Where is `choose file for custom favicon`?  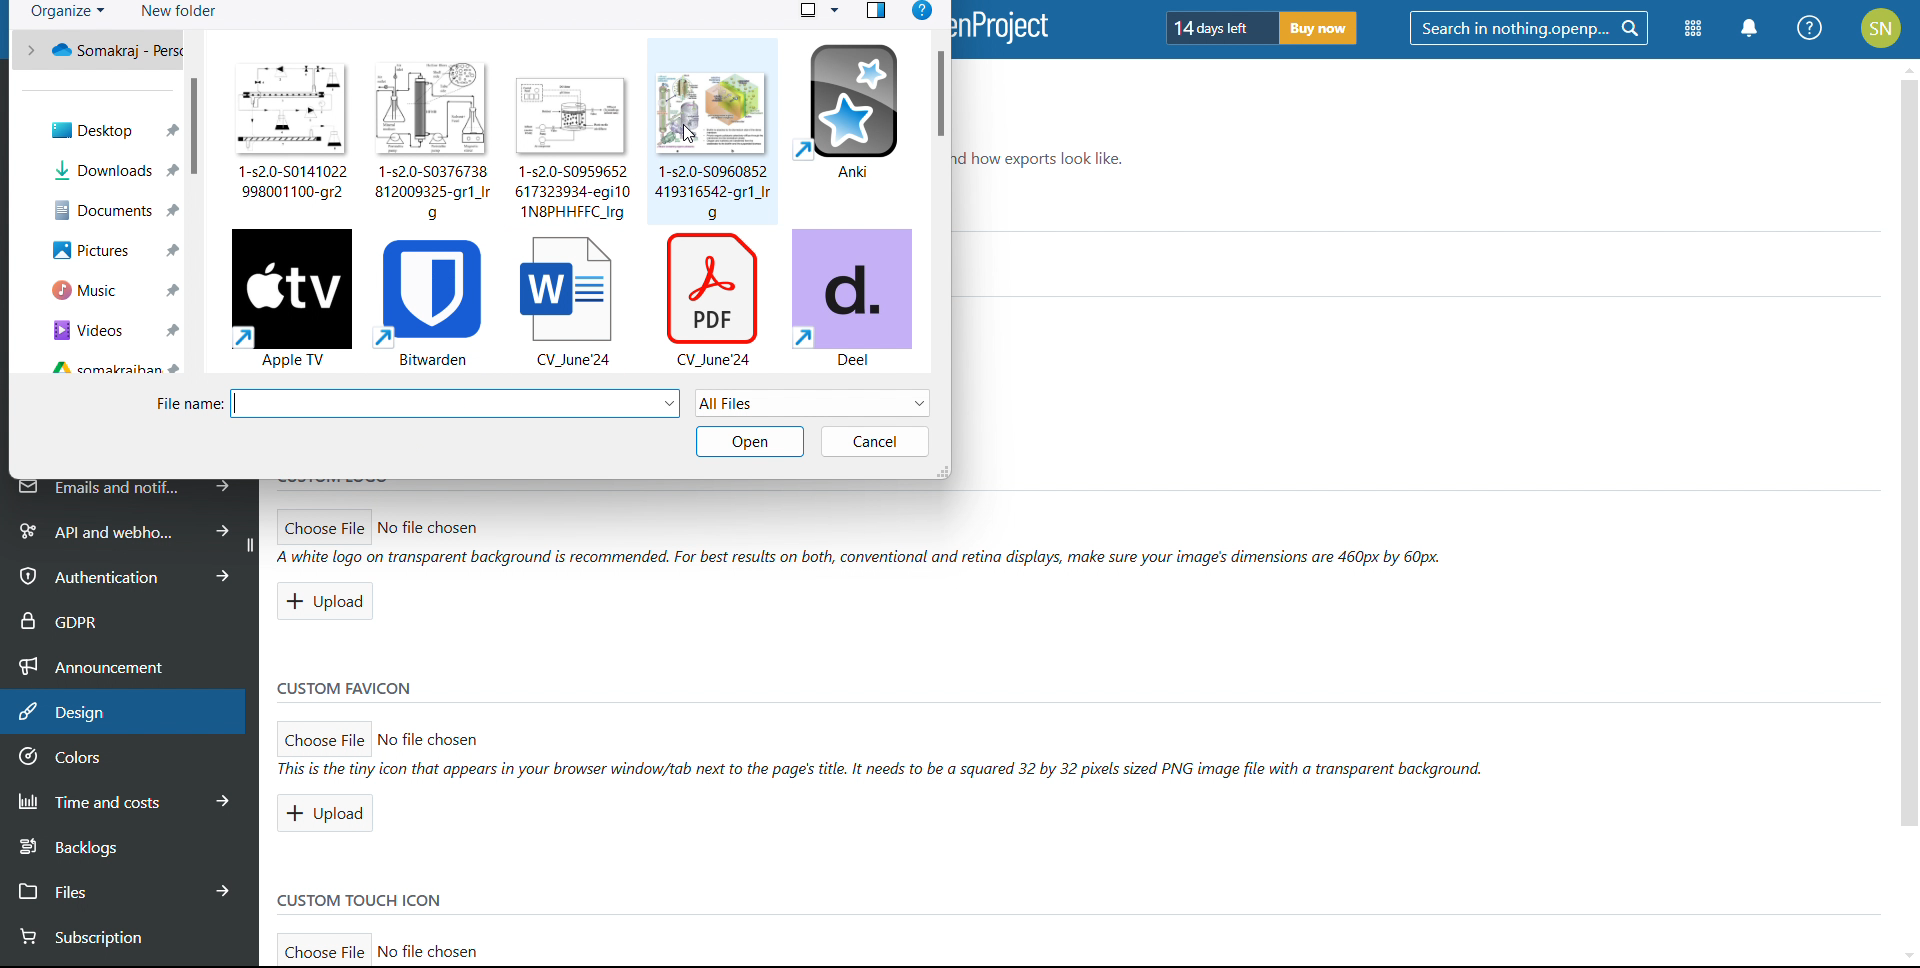
choose file for custom favicon is located at coordinates (322, 737).